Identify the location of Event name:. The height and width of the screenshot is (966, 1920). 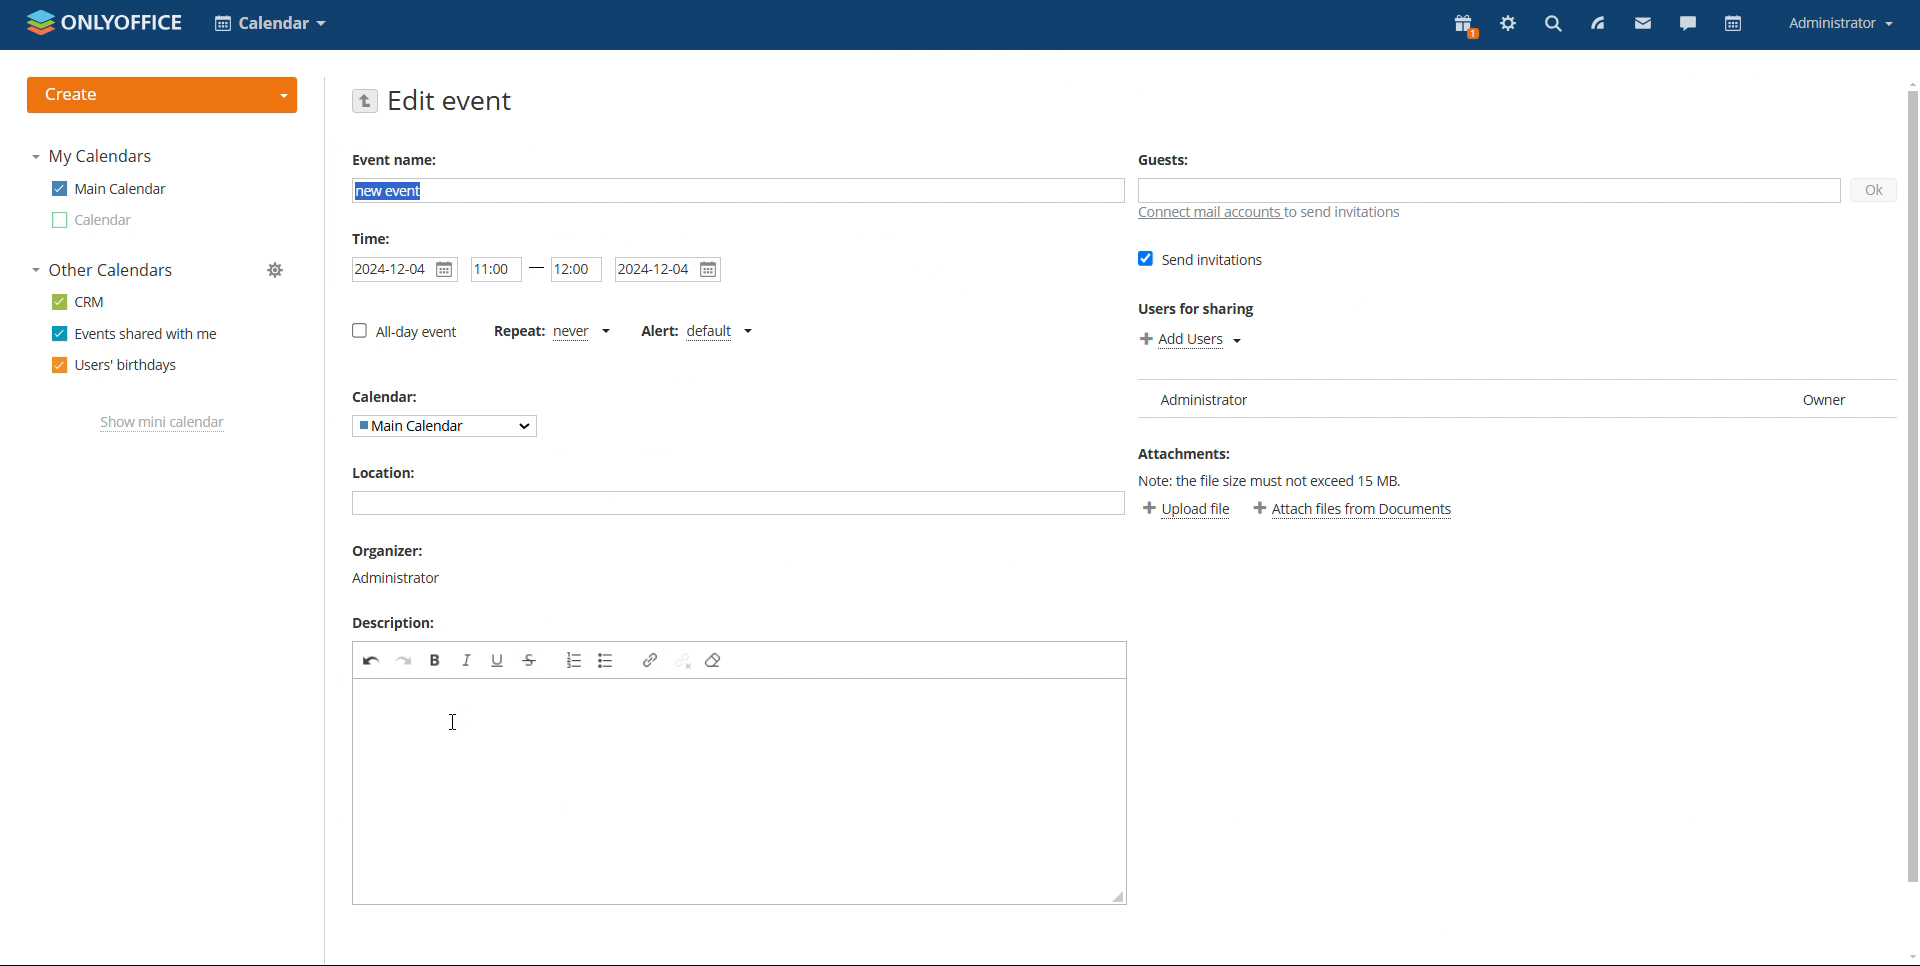
(398, 159).